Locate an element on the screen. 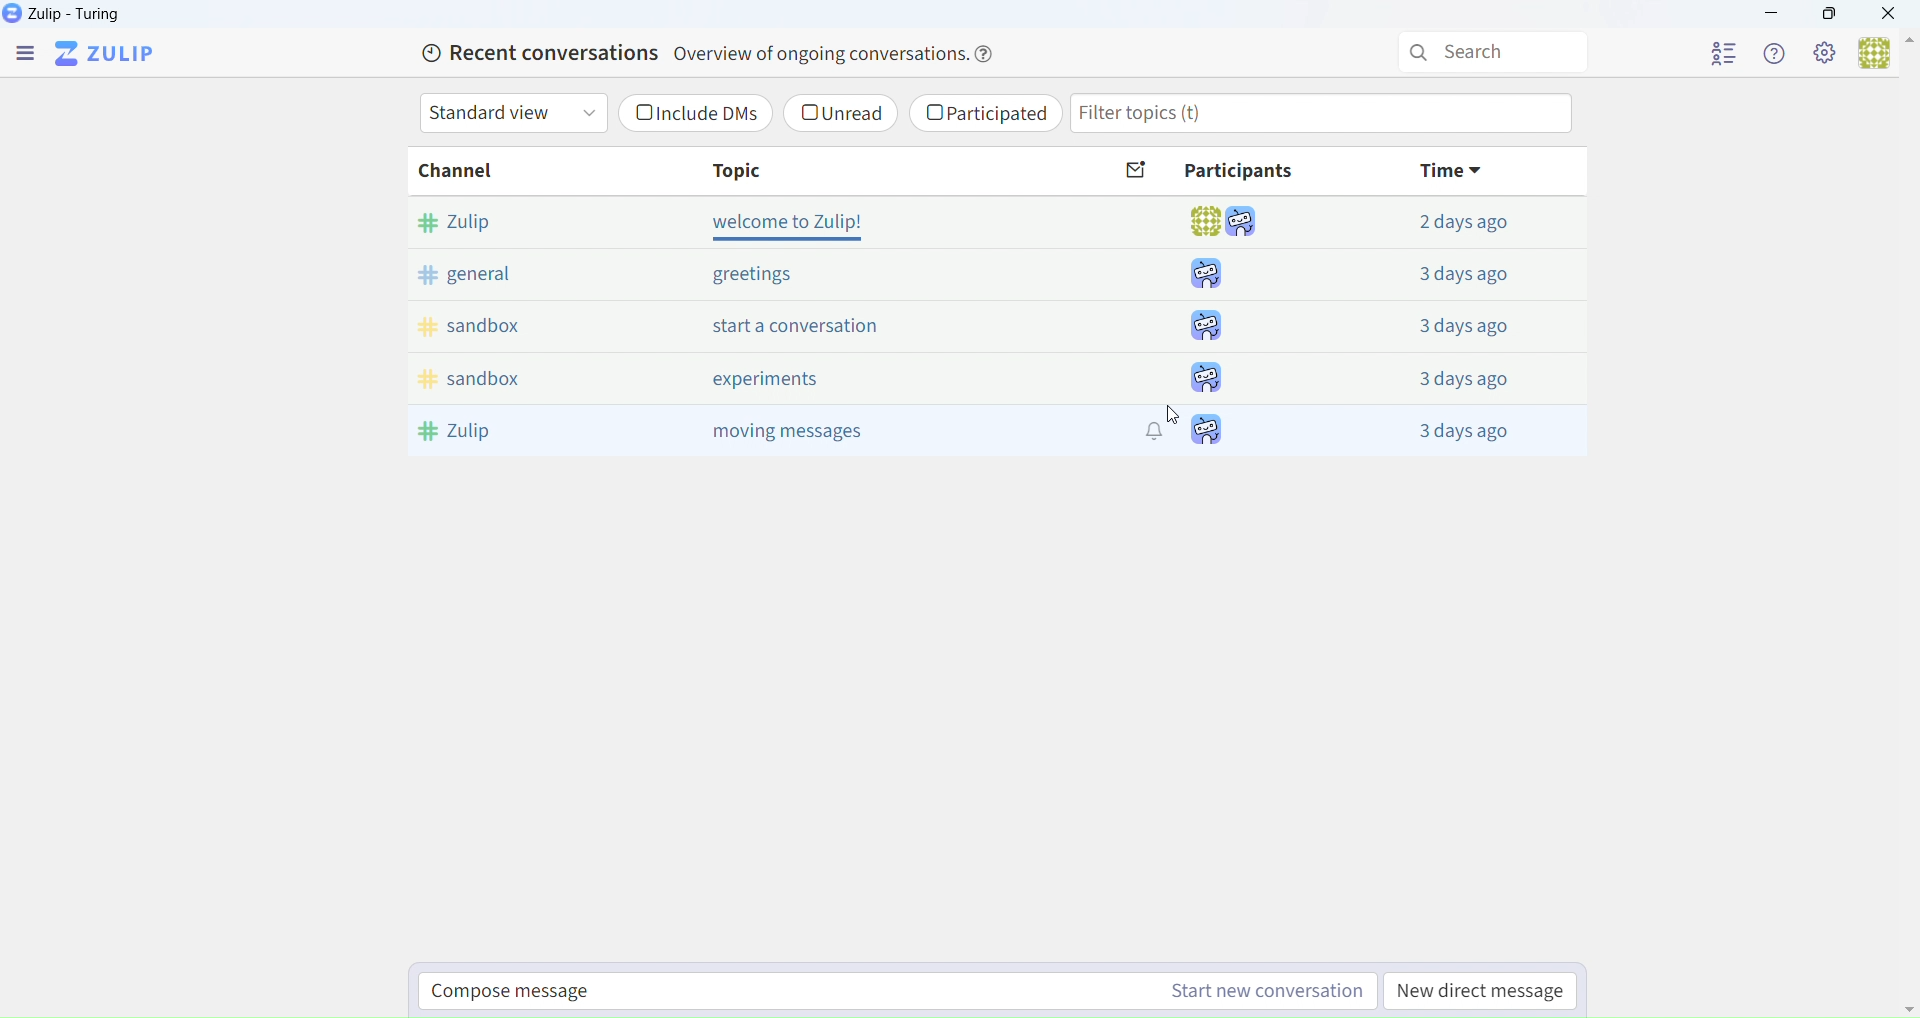 This screenshot has width=1920, height=1018. New direct Message is located at coordinates (1480, 992).